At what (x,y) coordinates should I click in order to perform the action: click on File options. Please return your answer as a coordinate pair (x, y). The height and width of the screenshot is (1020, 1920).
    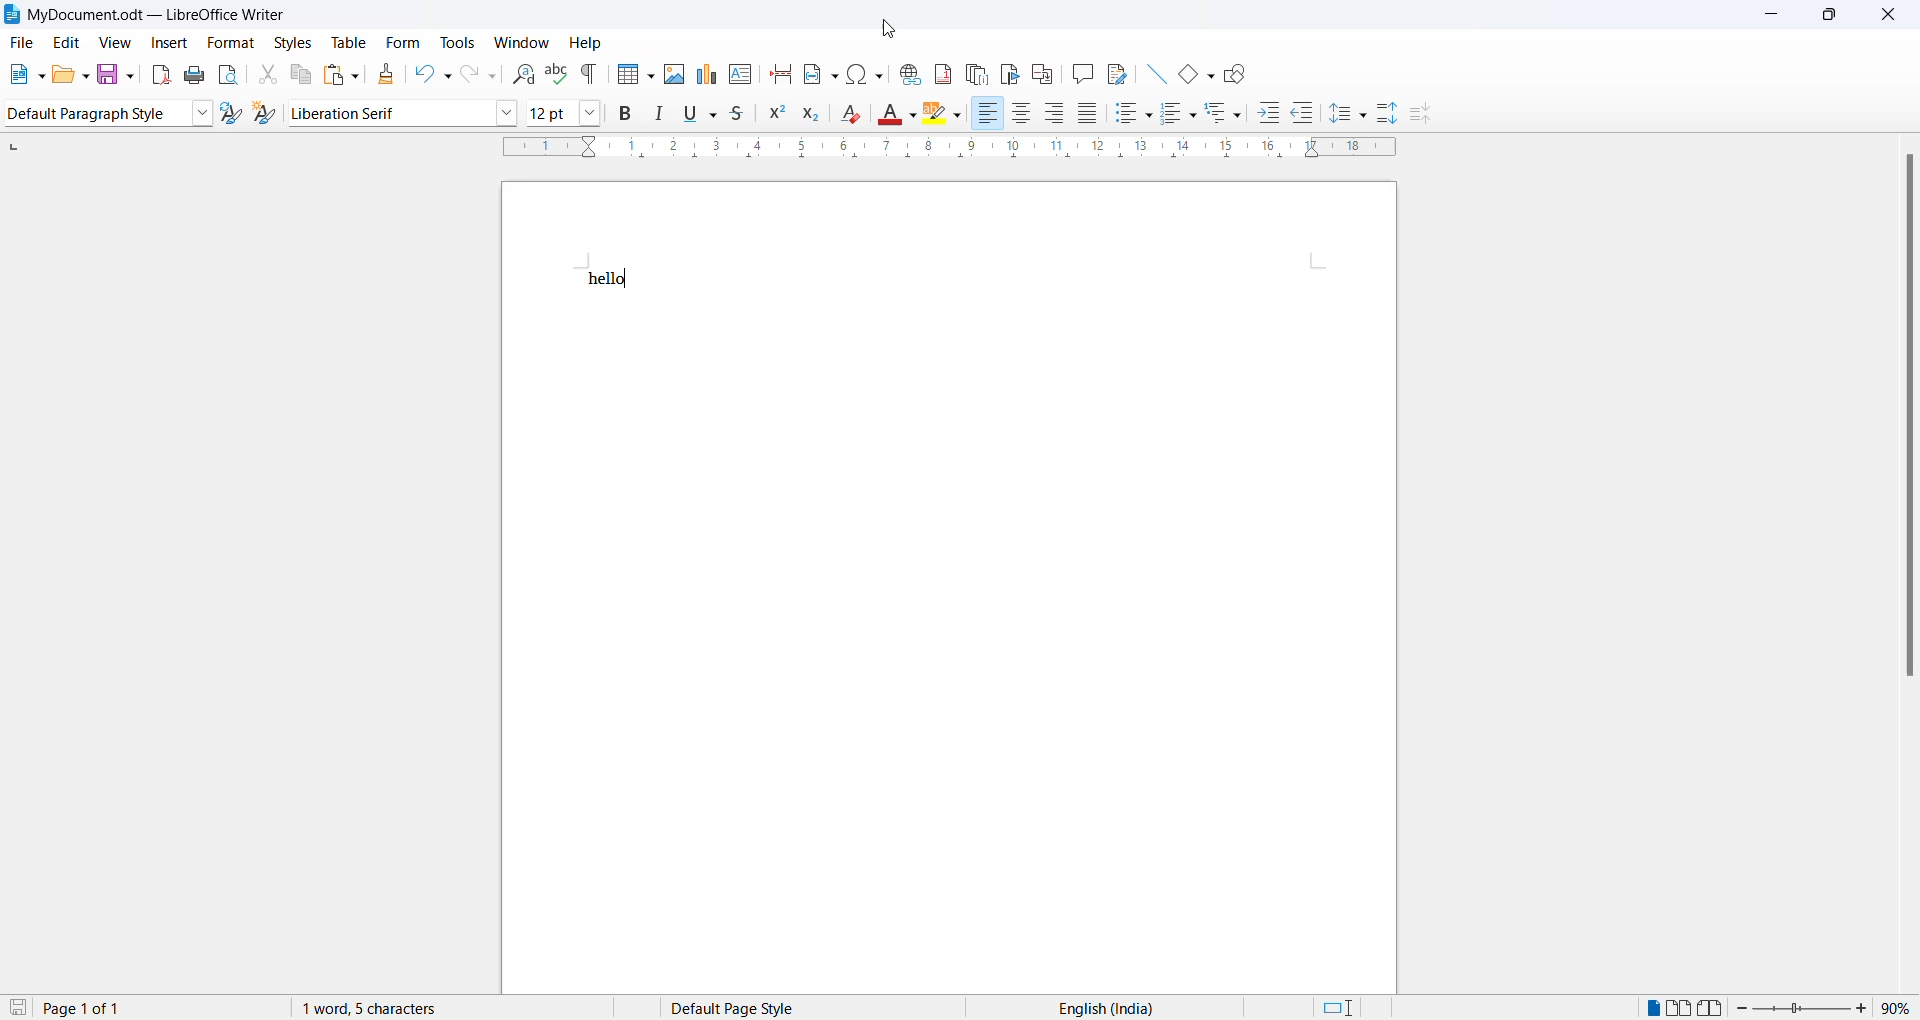
    Looking at the image, I should click on (25, 74).